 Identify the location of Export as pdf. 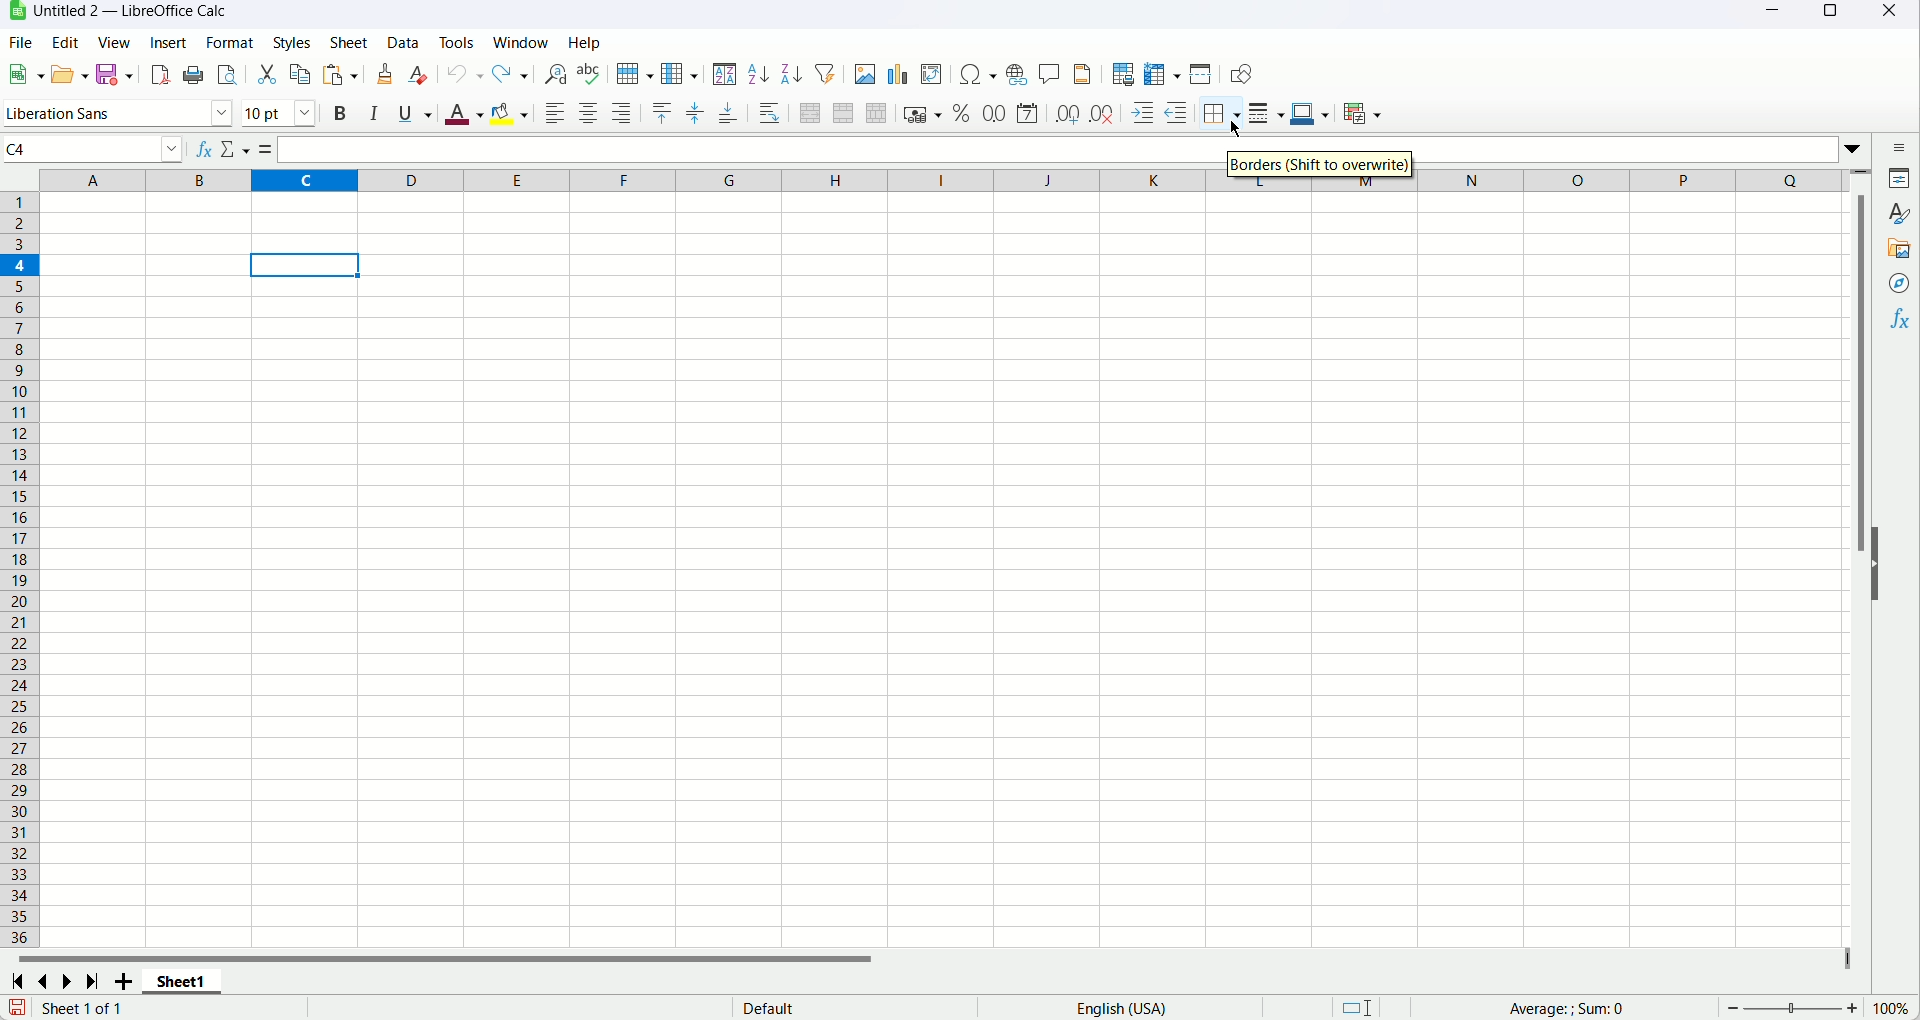
(160, 74).